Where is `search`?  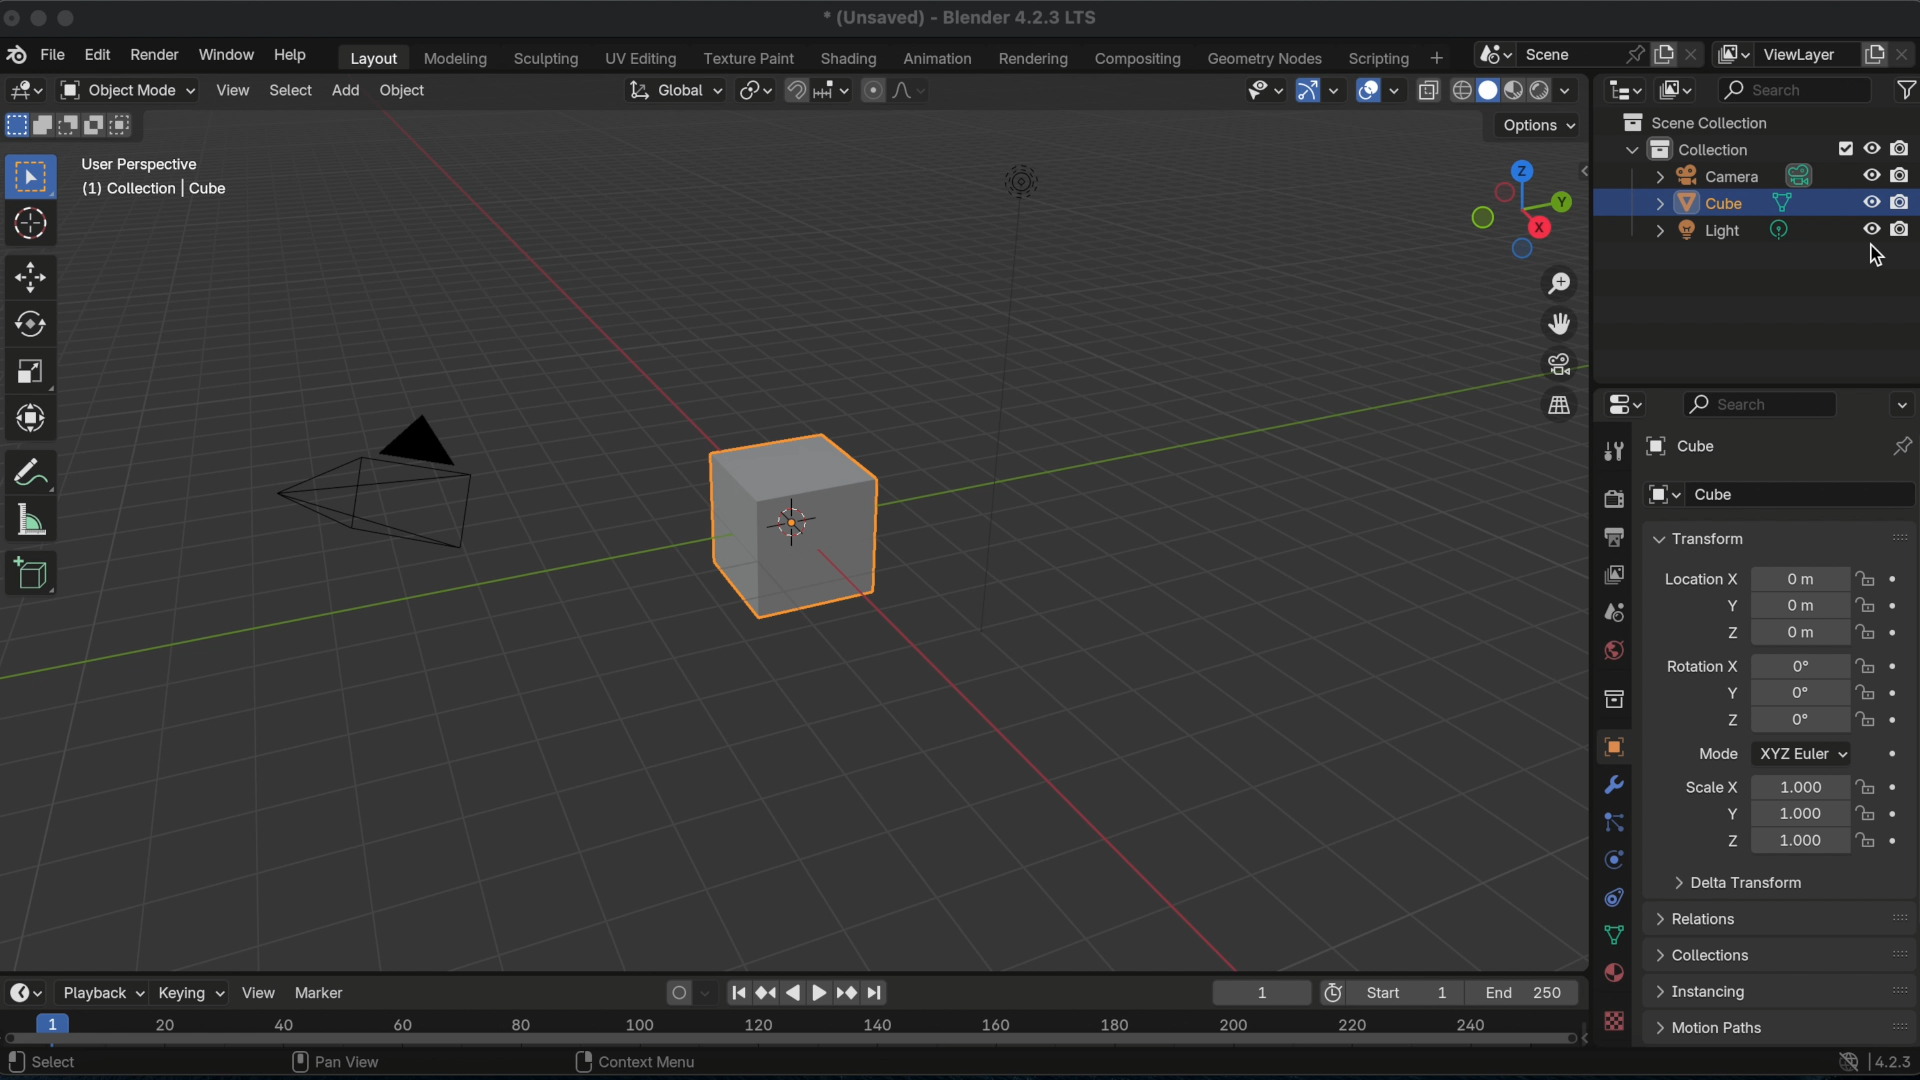
search is located at coordinates (1784, 91).